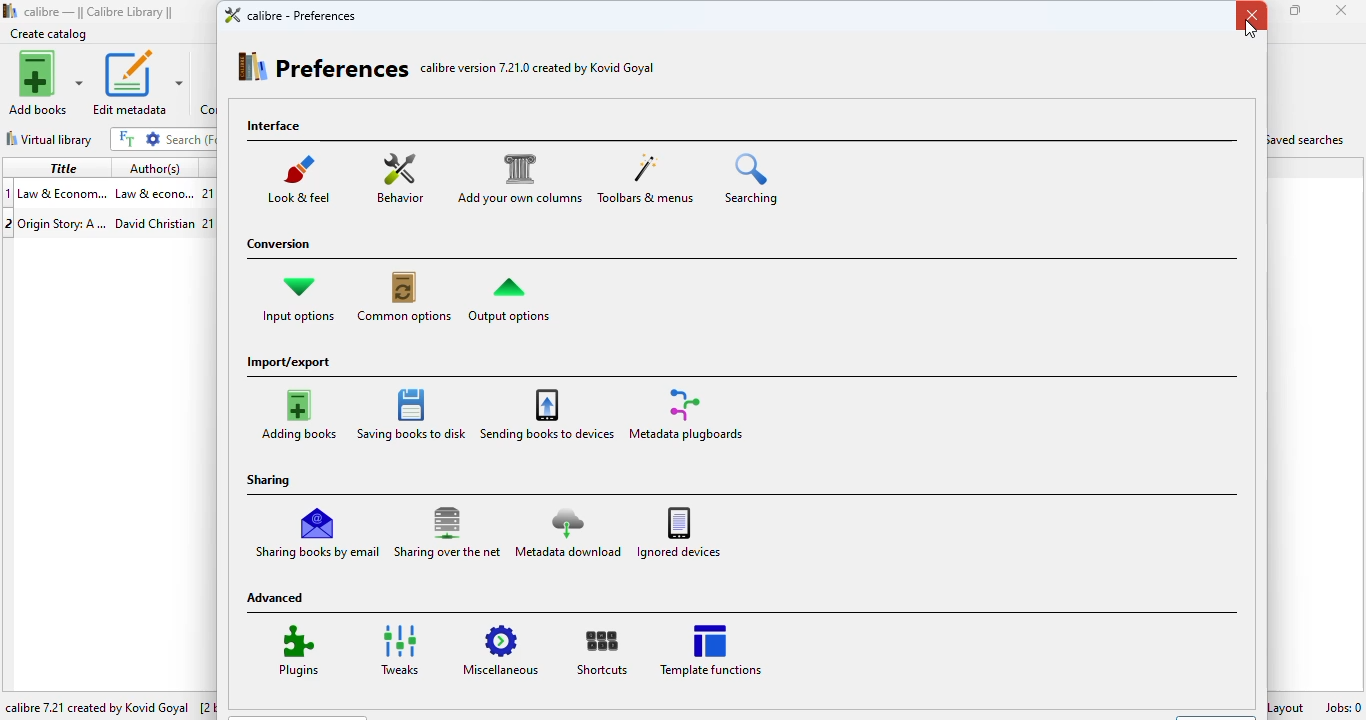 The height and width of the screenshot is (720, 1366). I want to click on add books, so click(44, 85).